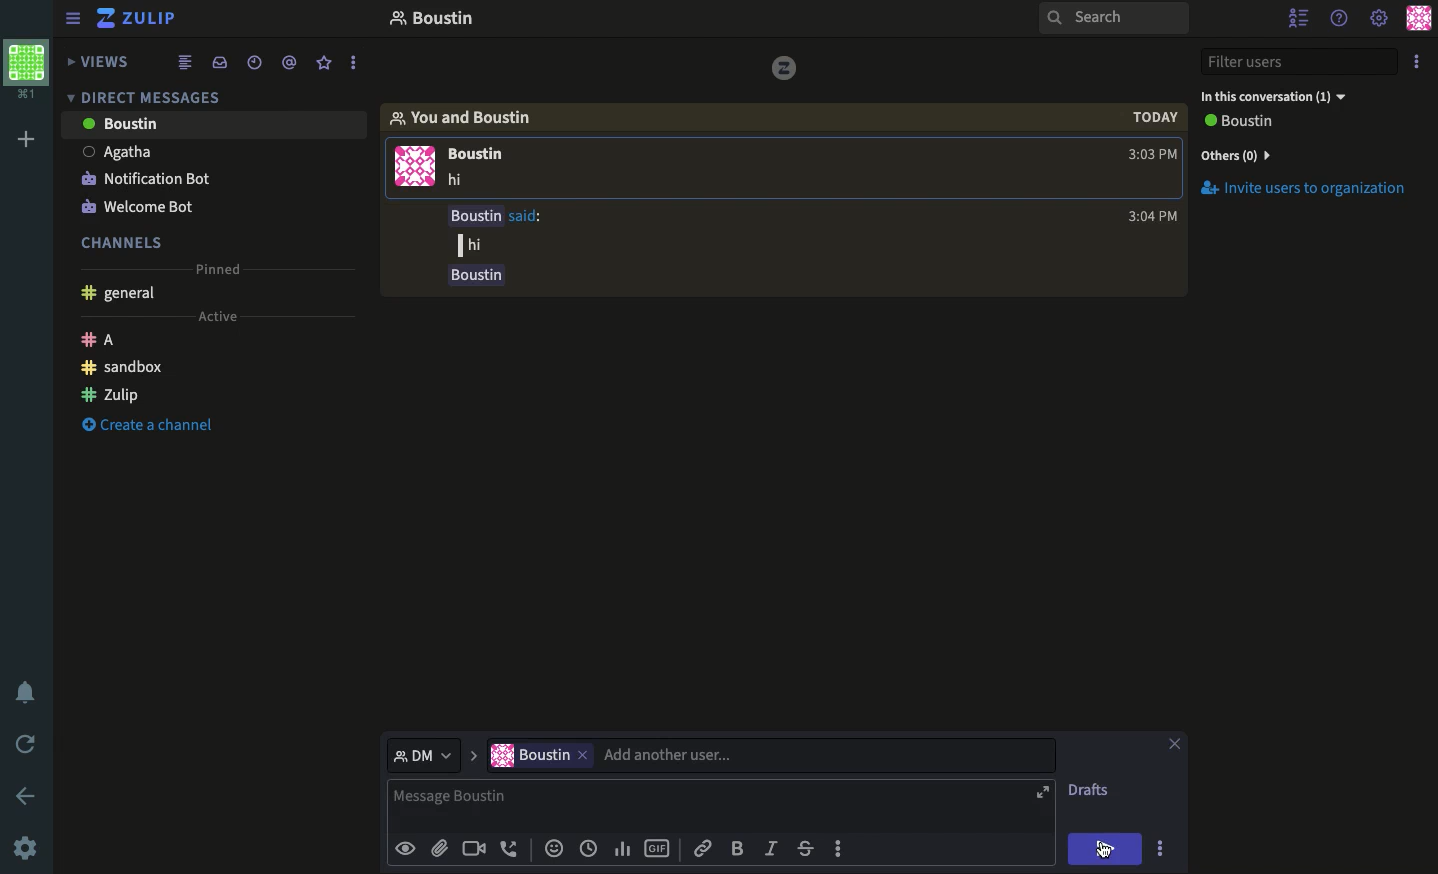 This screenshot has height=874, width=1438. I want to click on In this conversation, so click(1288, 95).